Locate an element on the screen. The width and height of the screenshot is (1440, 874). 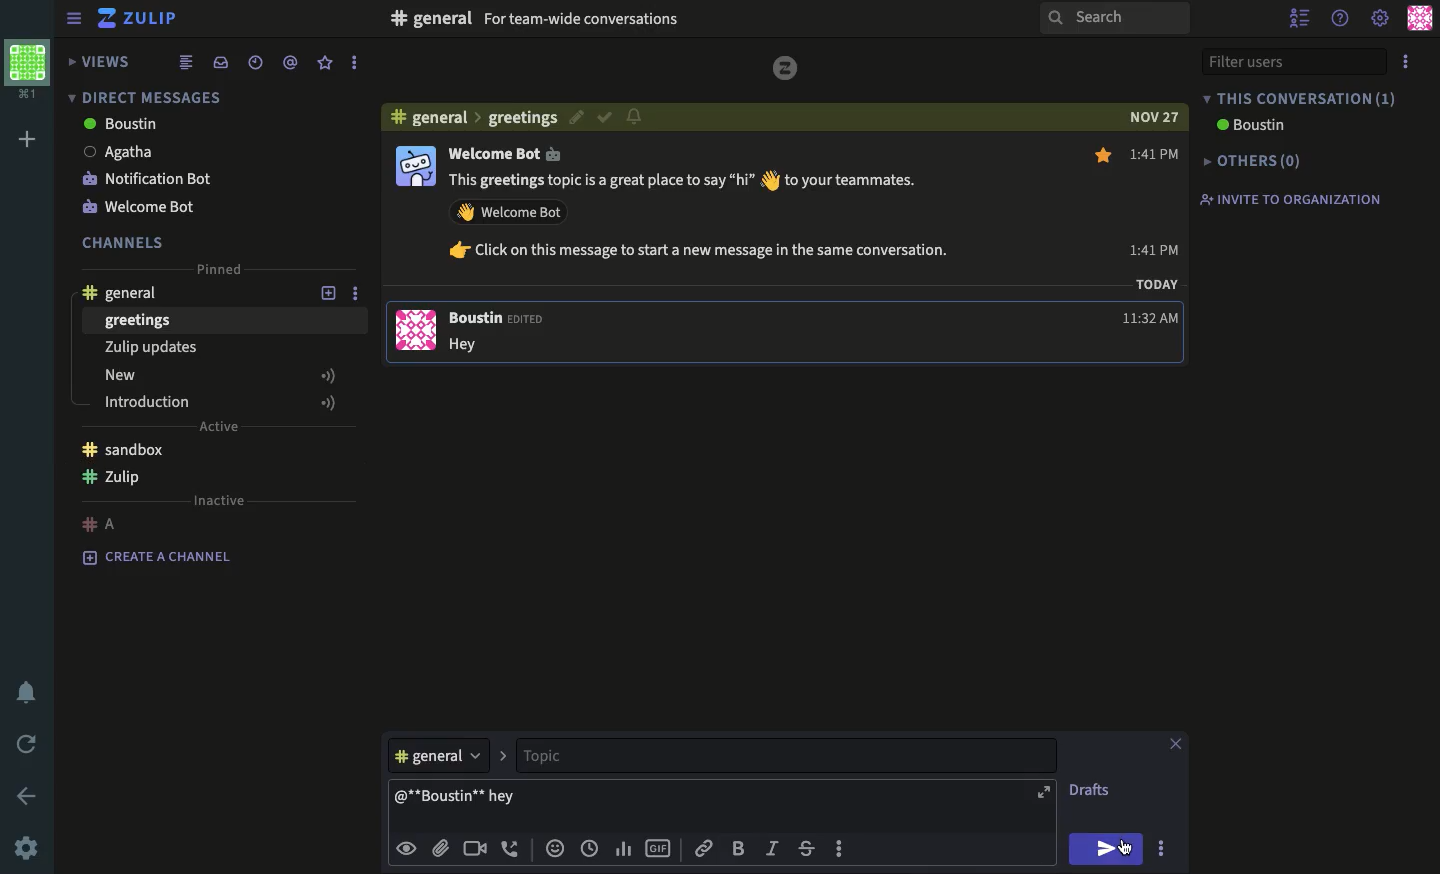
pinned is located at coordinates (215, 268).